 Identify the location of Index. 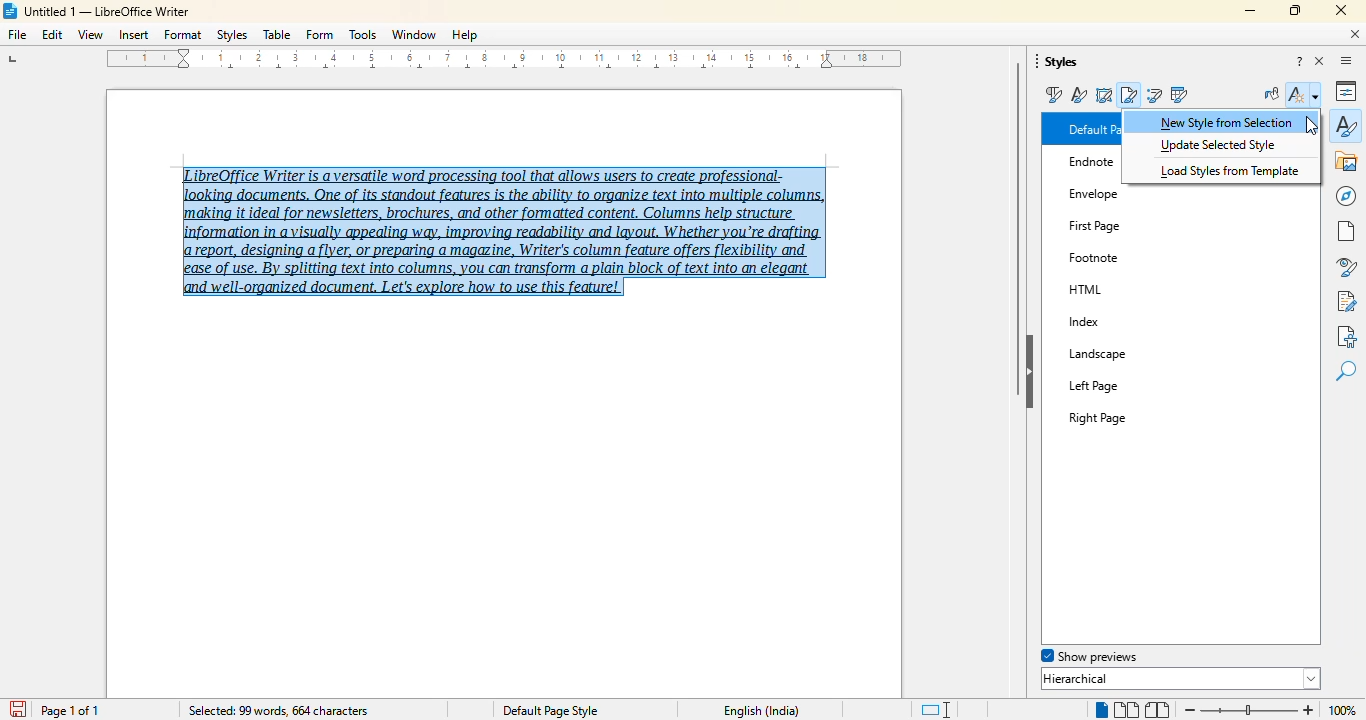
(1135, 322).